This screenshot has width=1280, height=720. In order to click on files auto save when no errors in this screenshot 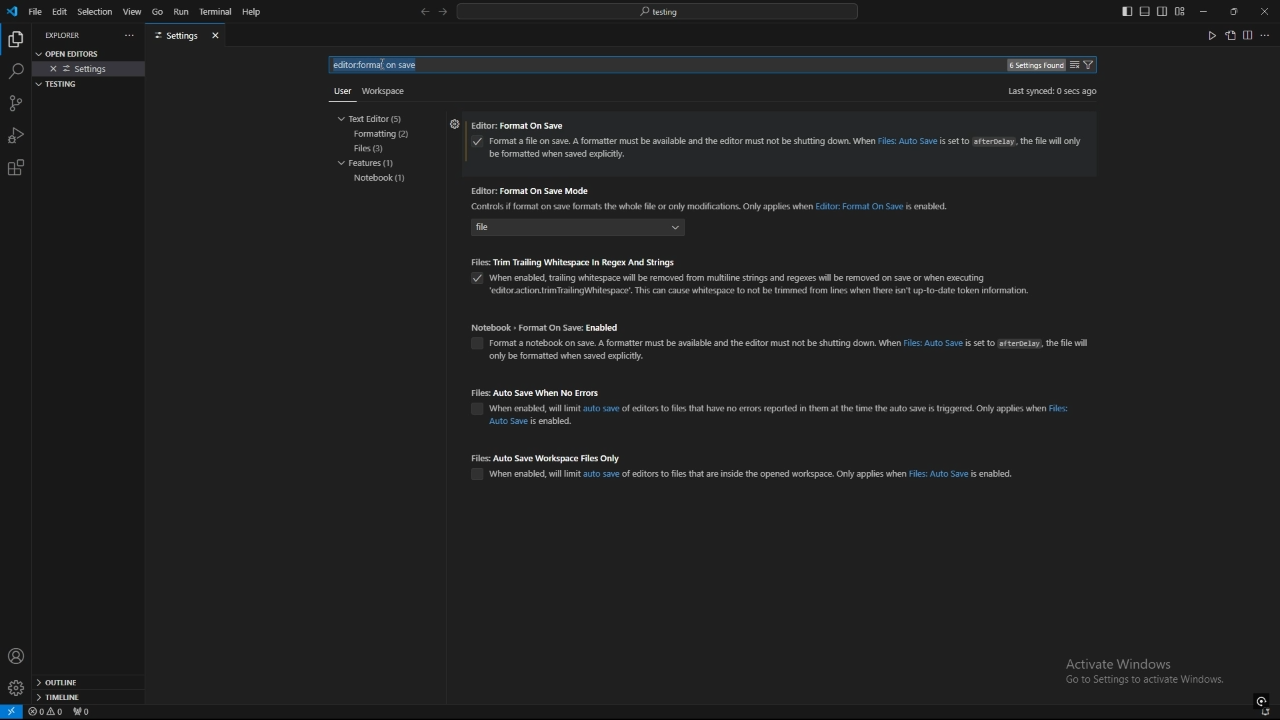, I will do `click(775, 393)`.